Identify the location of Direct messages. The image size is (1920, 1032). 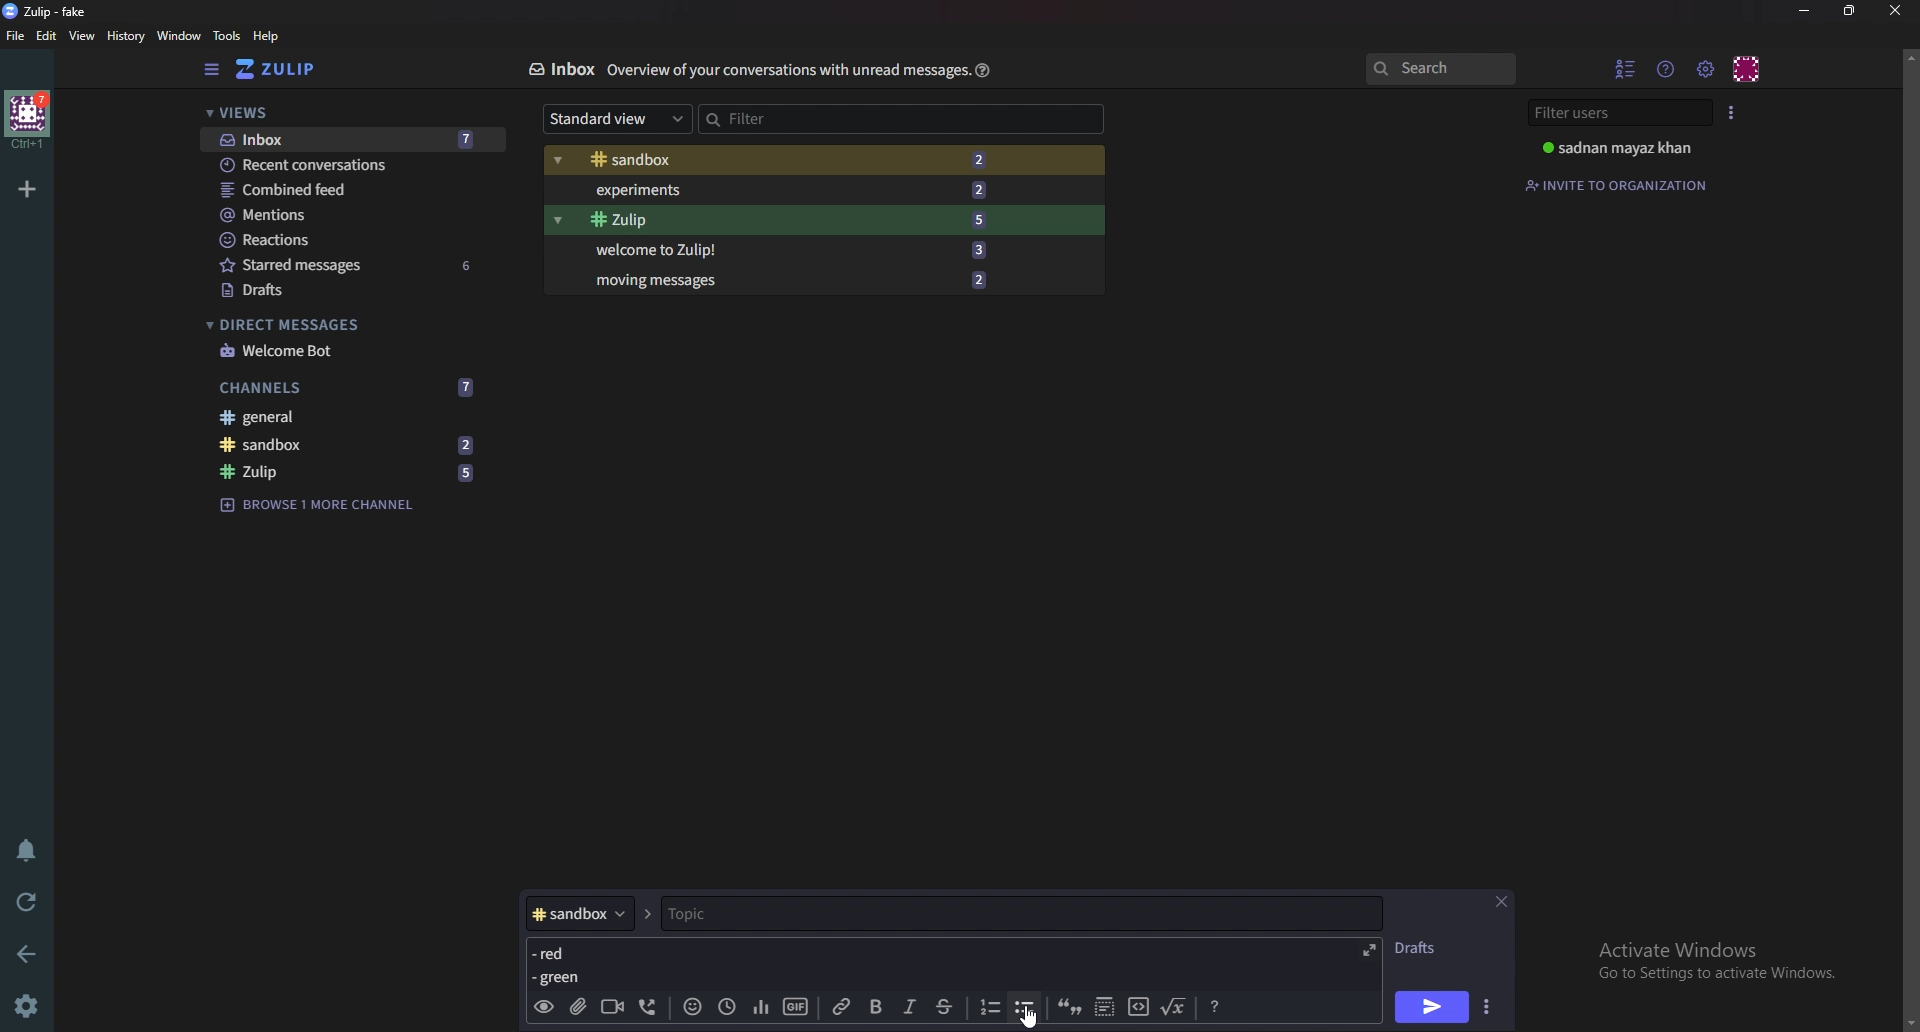
(344, 325).